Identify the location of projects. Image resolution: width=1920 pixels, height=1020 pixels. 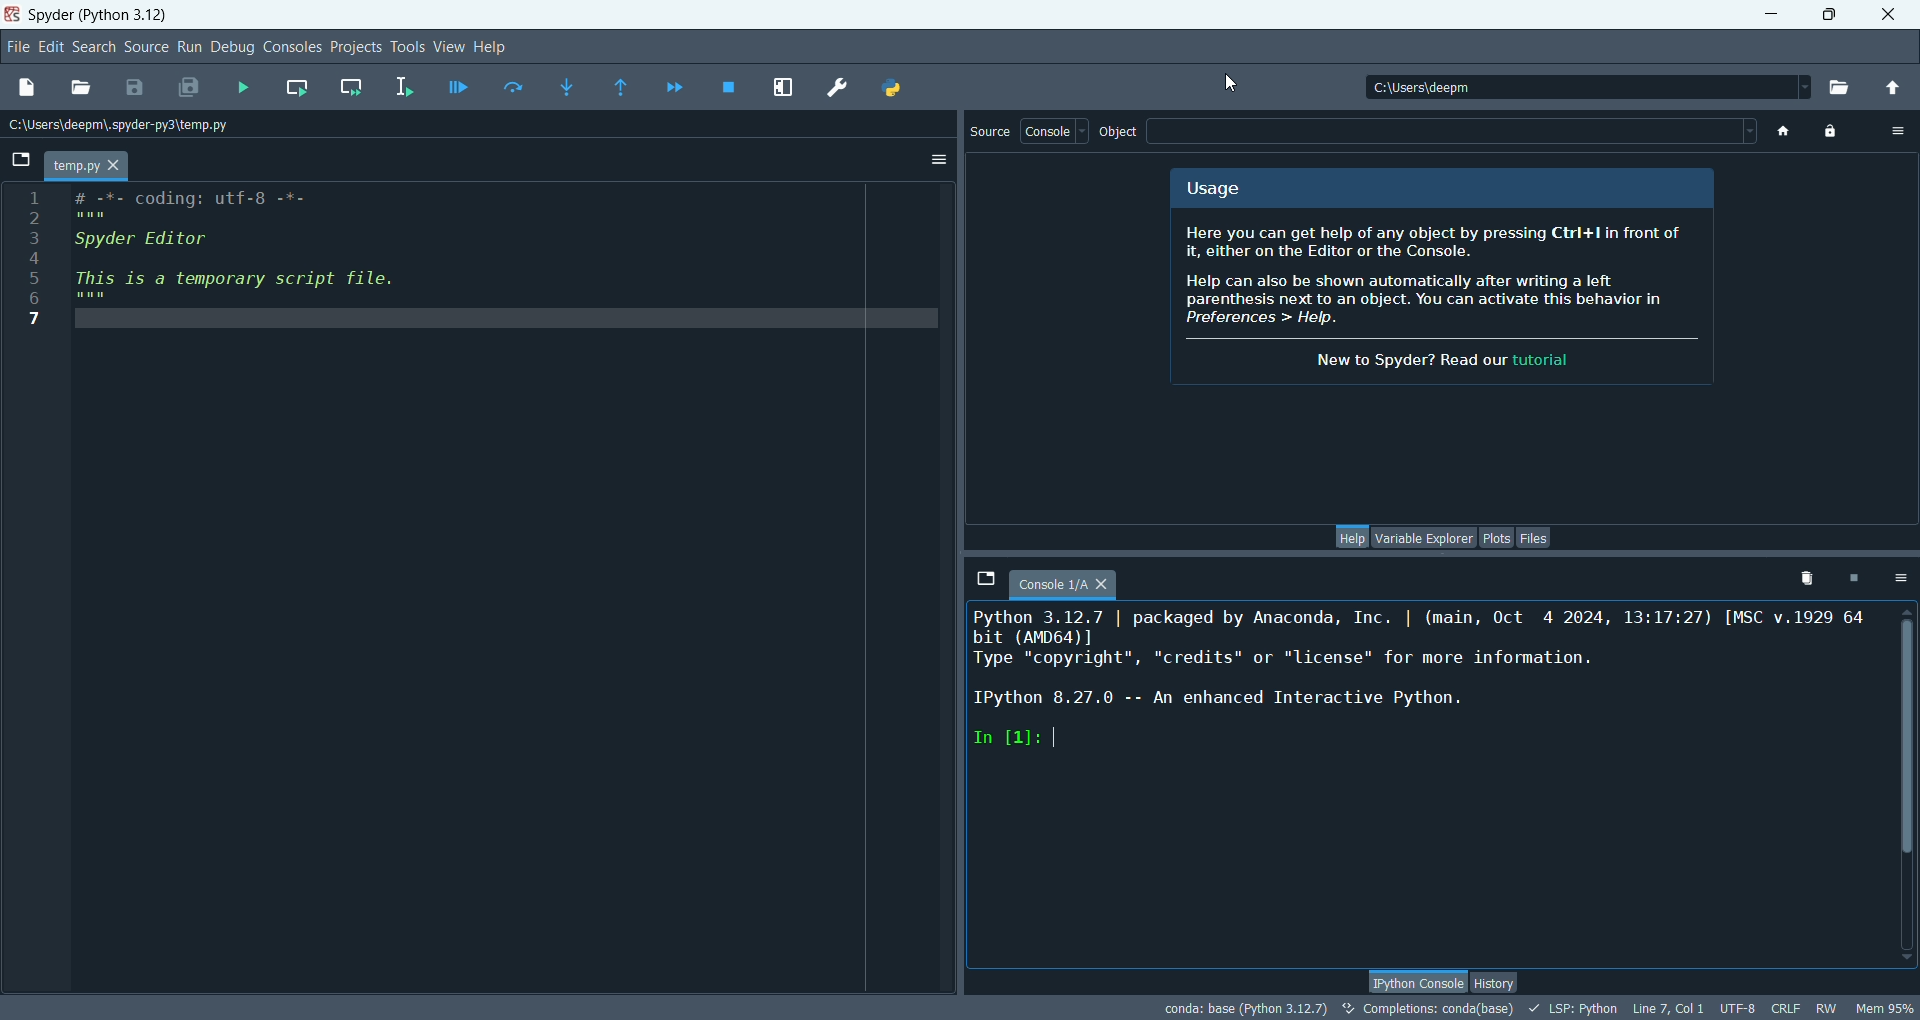
(359, 46).